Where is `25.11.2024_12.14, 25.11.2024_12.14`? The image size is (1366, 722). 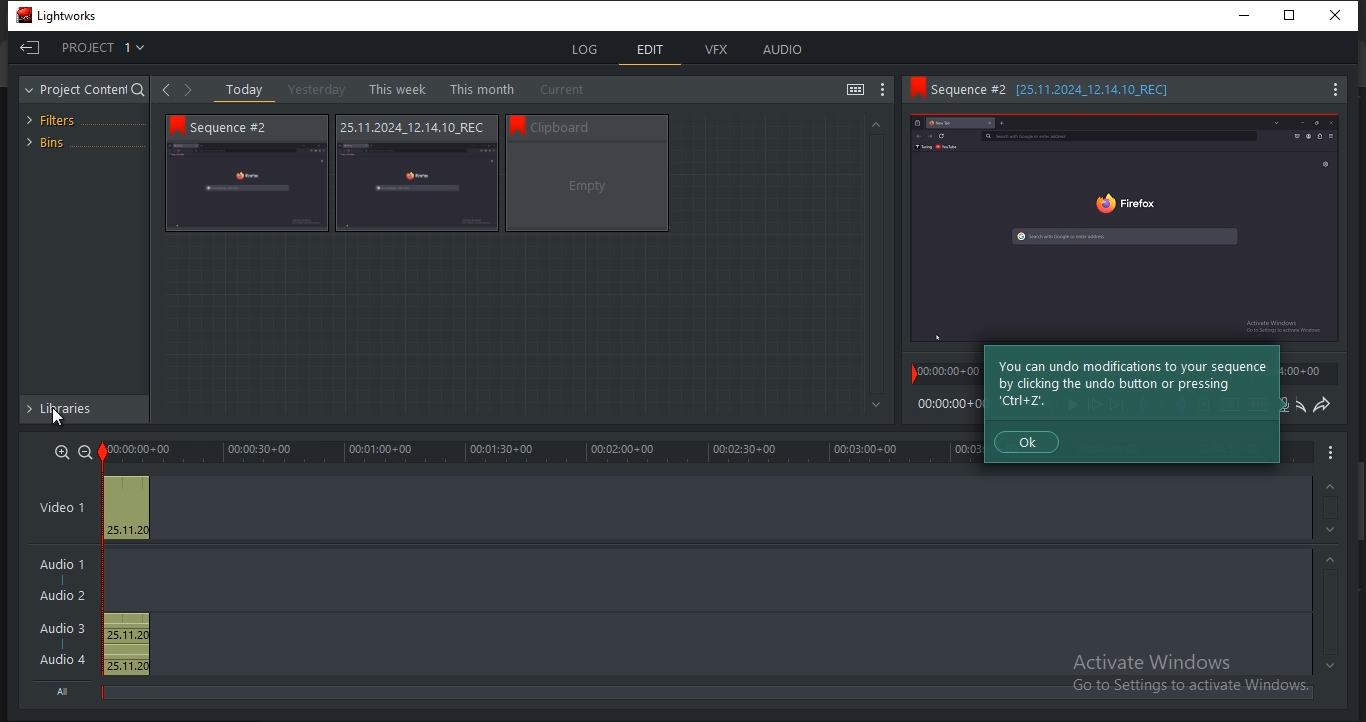
25.11.2024_12.14, 25.11.2024_12.14 is located at coordinates (129, 645).